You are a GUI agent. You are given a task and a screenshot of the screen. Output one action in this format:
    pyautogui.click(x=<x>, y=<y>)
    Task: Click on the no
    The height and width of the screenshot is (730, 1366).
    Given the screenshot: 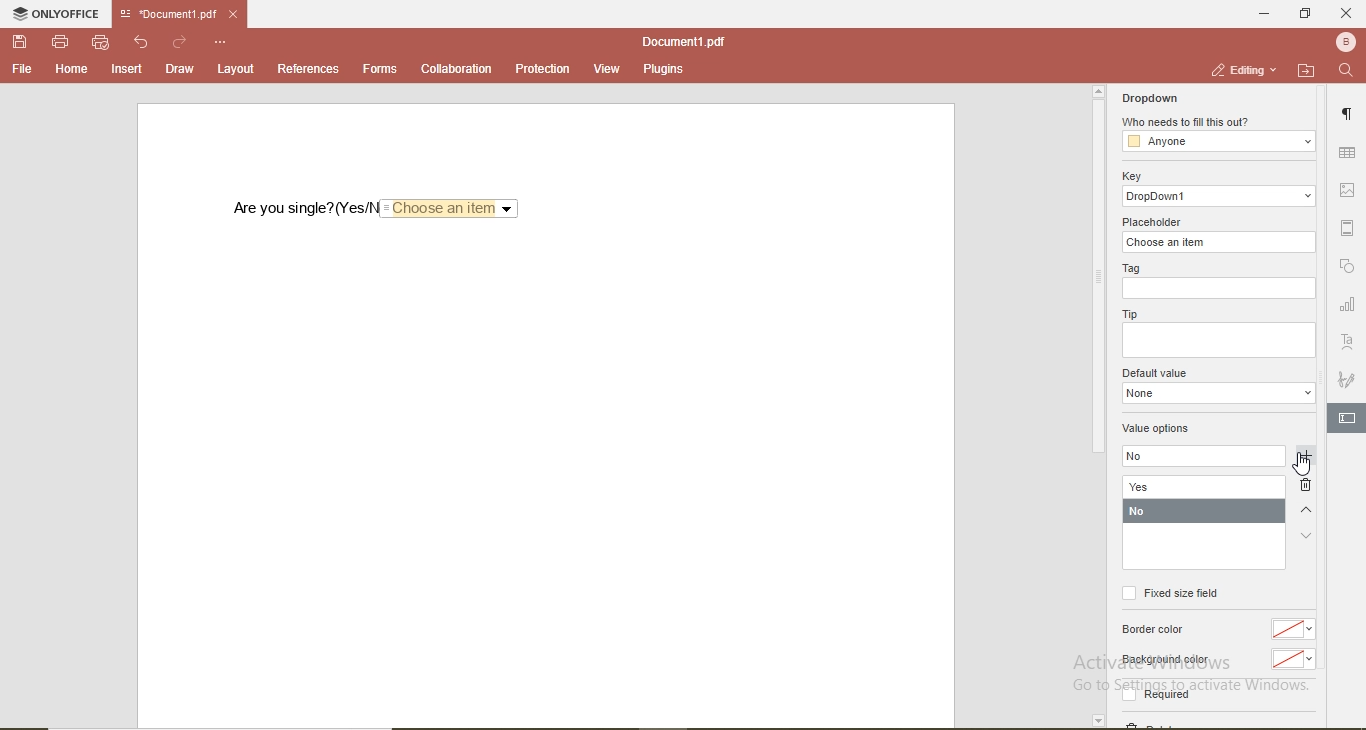 What is the action you would take?
    pyautogui.click(x=1203, y=511)
    